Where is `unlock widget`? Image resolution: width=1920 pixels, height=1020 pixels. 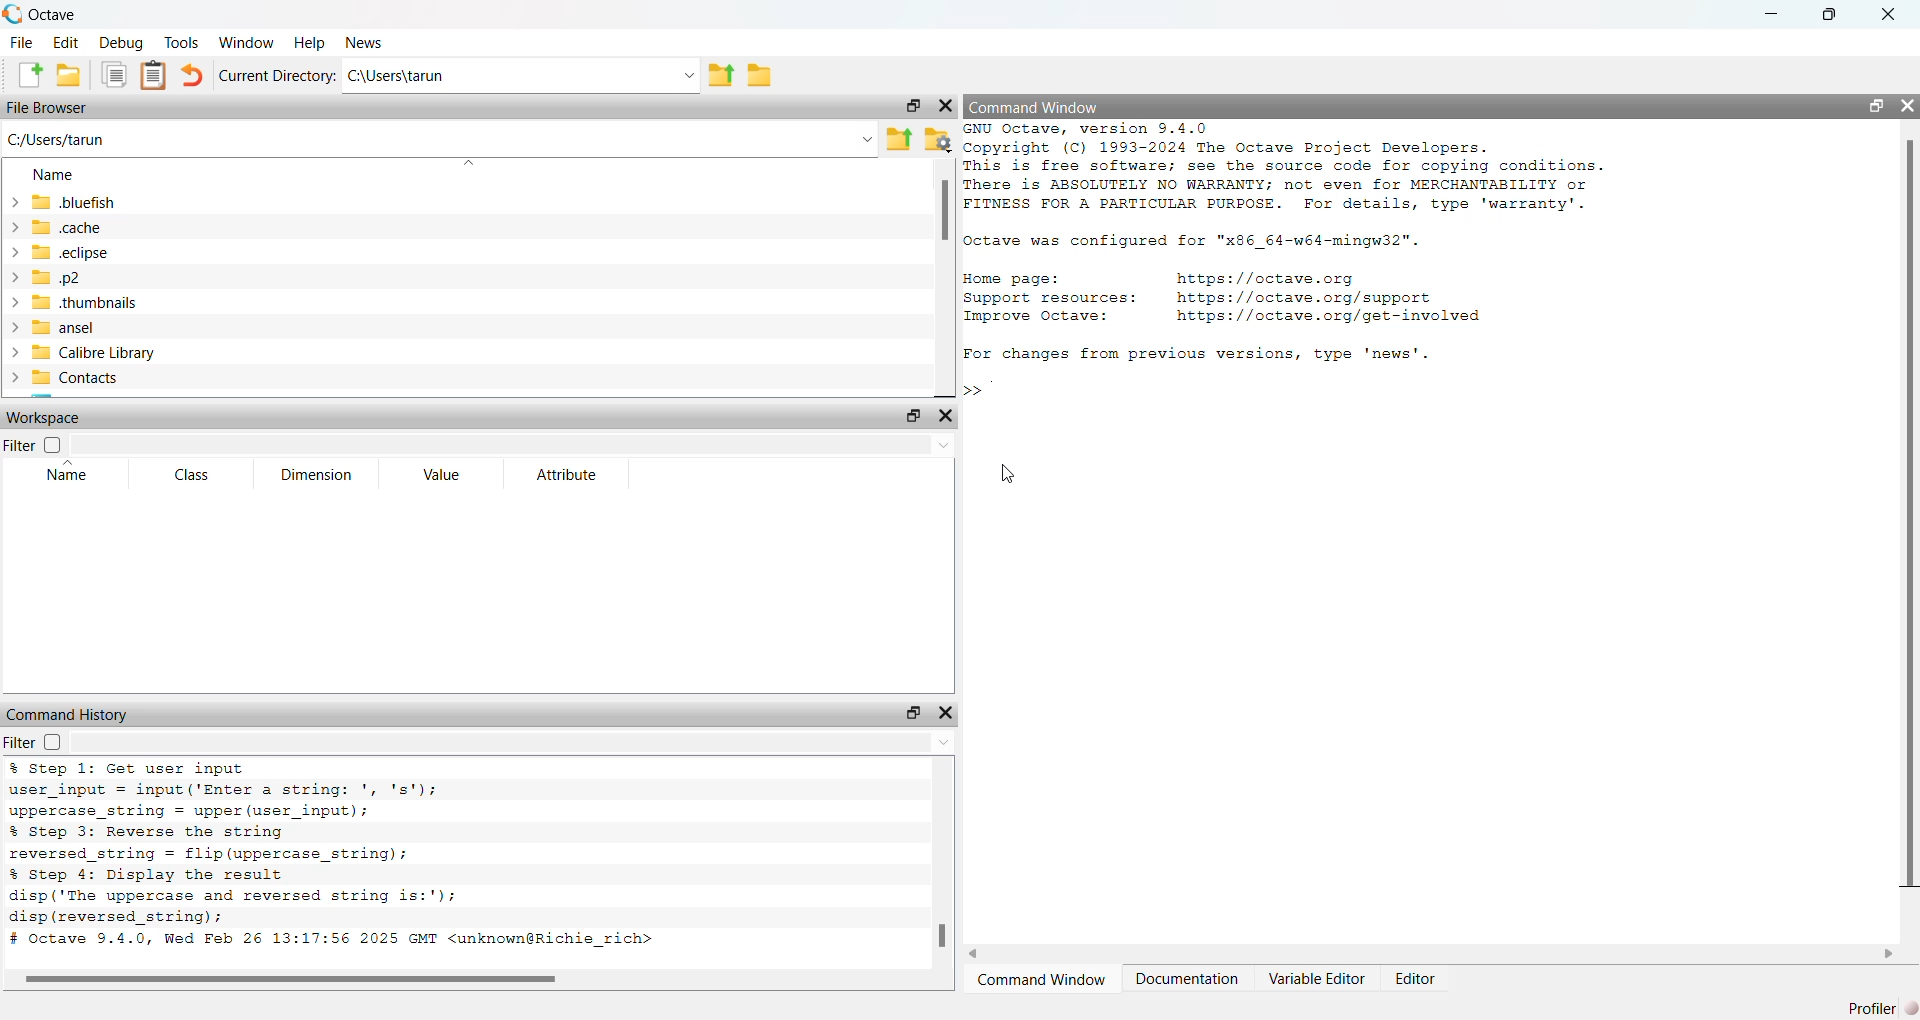
unlock widget is located at coordinates (909, 104).